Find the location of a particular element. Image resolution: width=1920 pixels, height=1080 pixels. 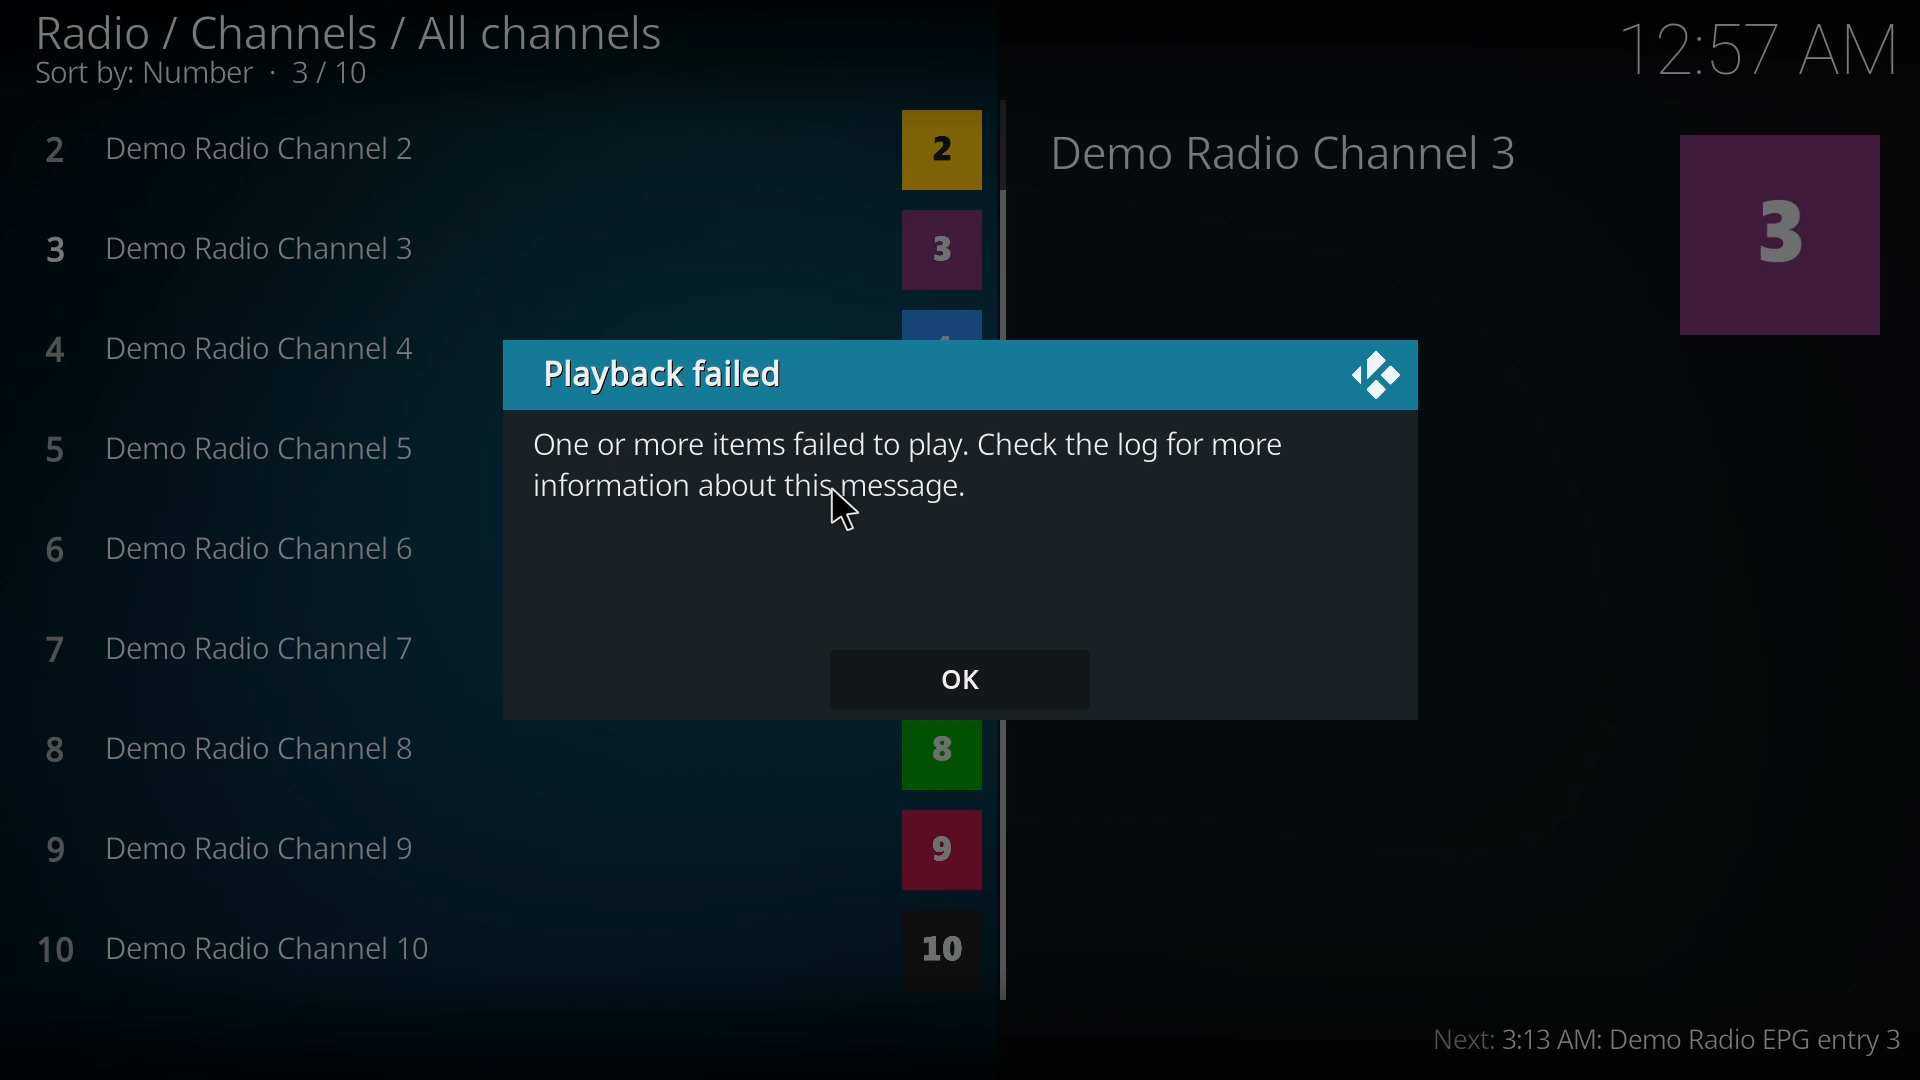

9 is located at coordinates (938, 852).